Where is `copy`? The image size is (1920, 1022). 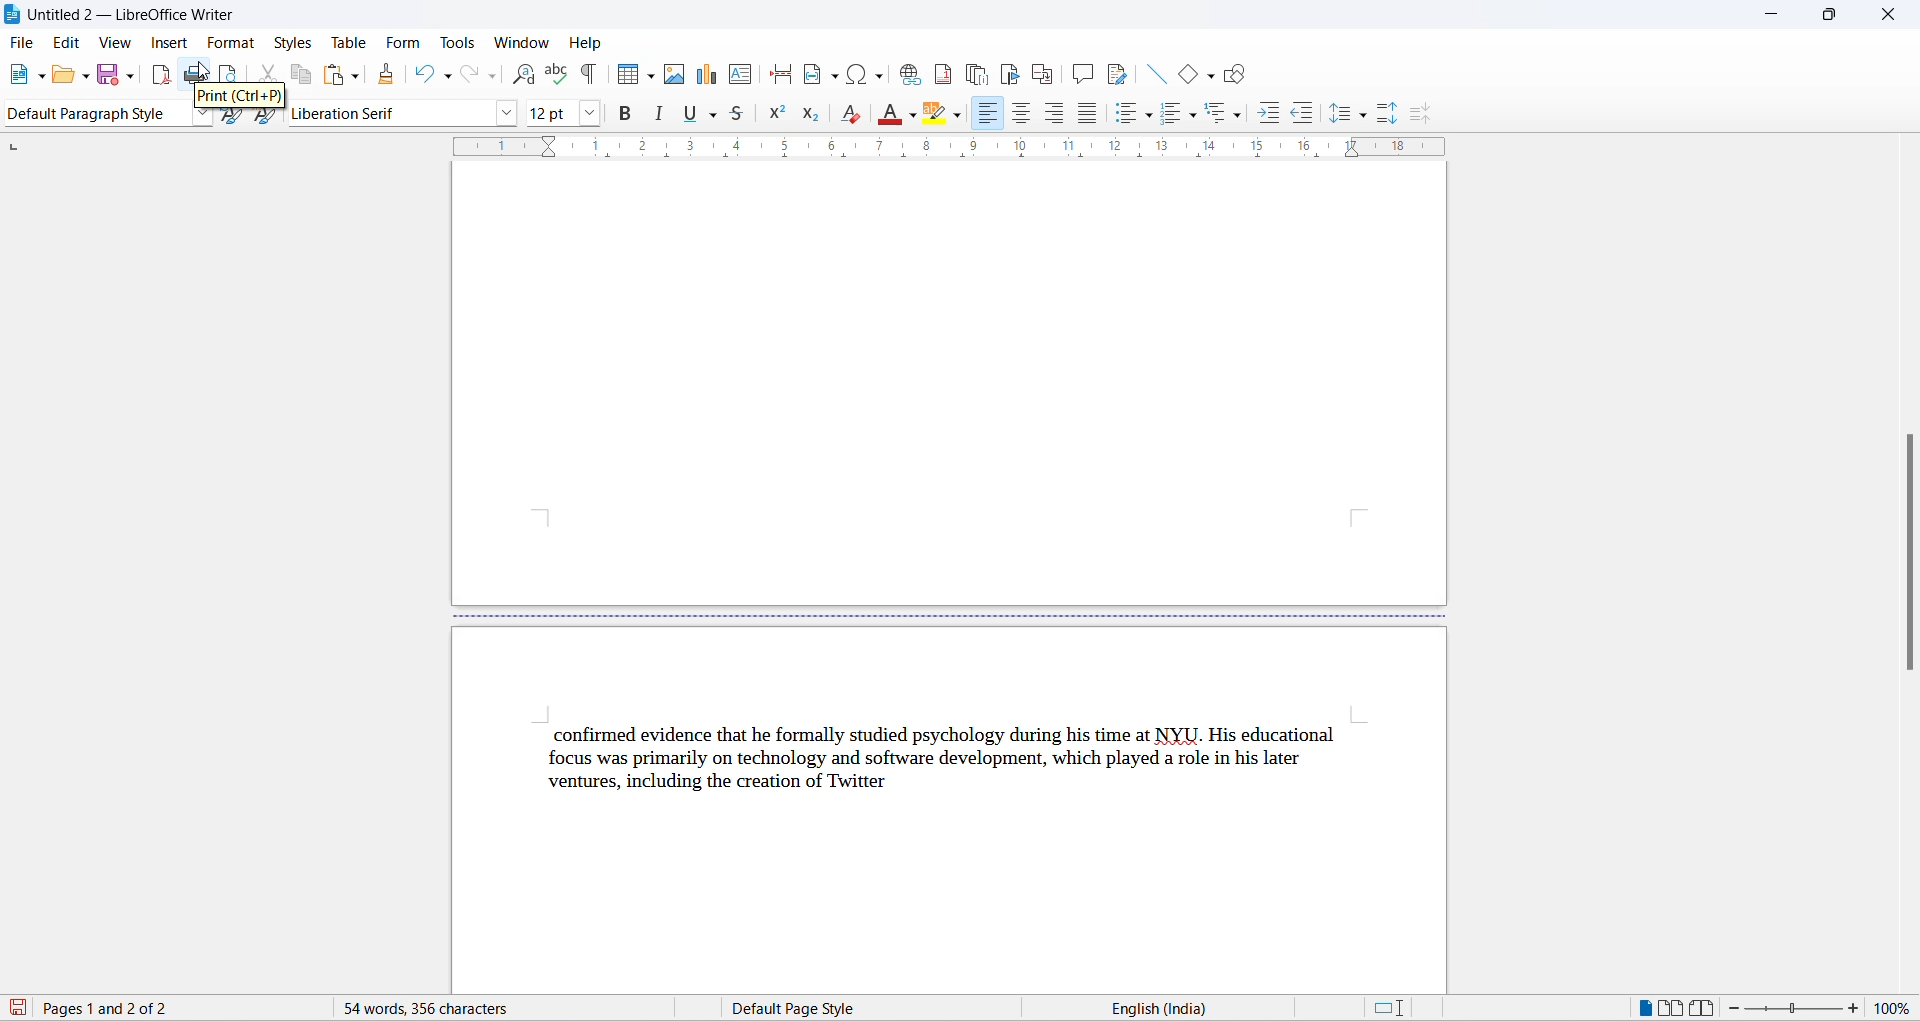 copy is located at coordinates (302, 73).